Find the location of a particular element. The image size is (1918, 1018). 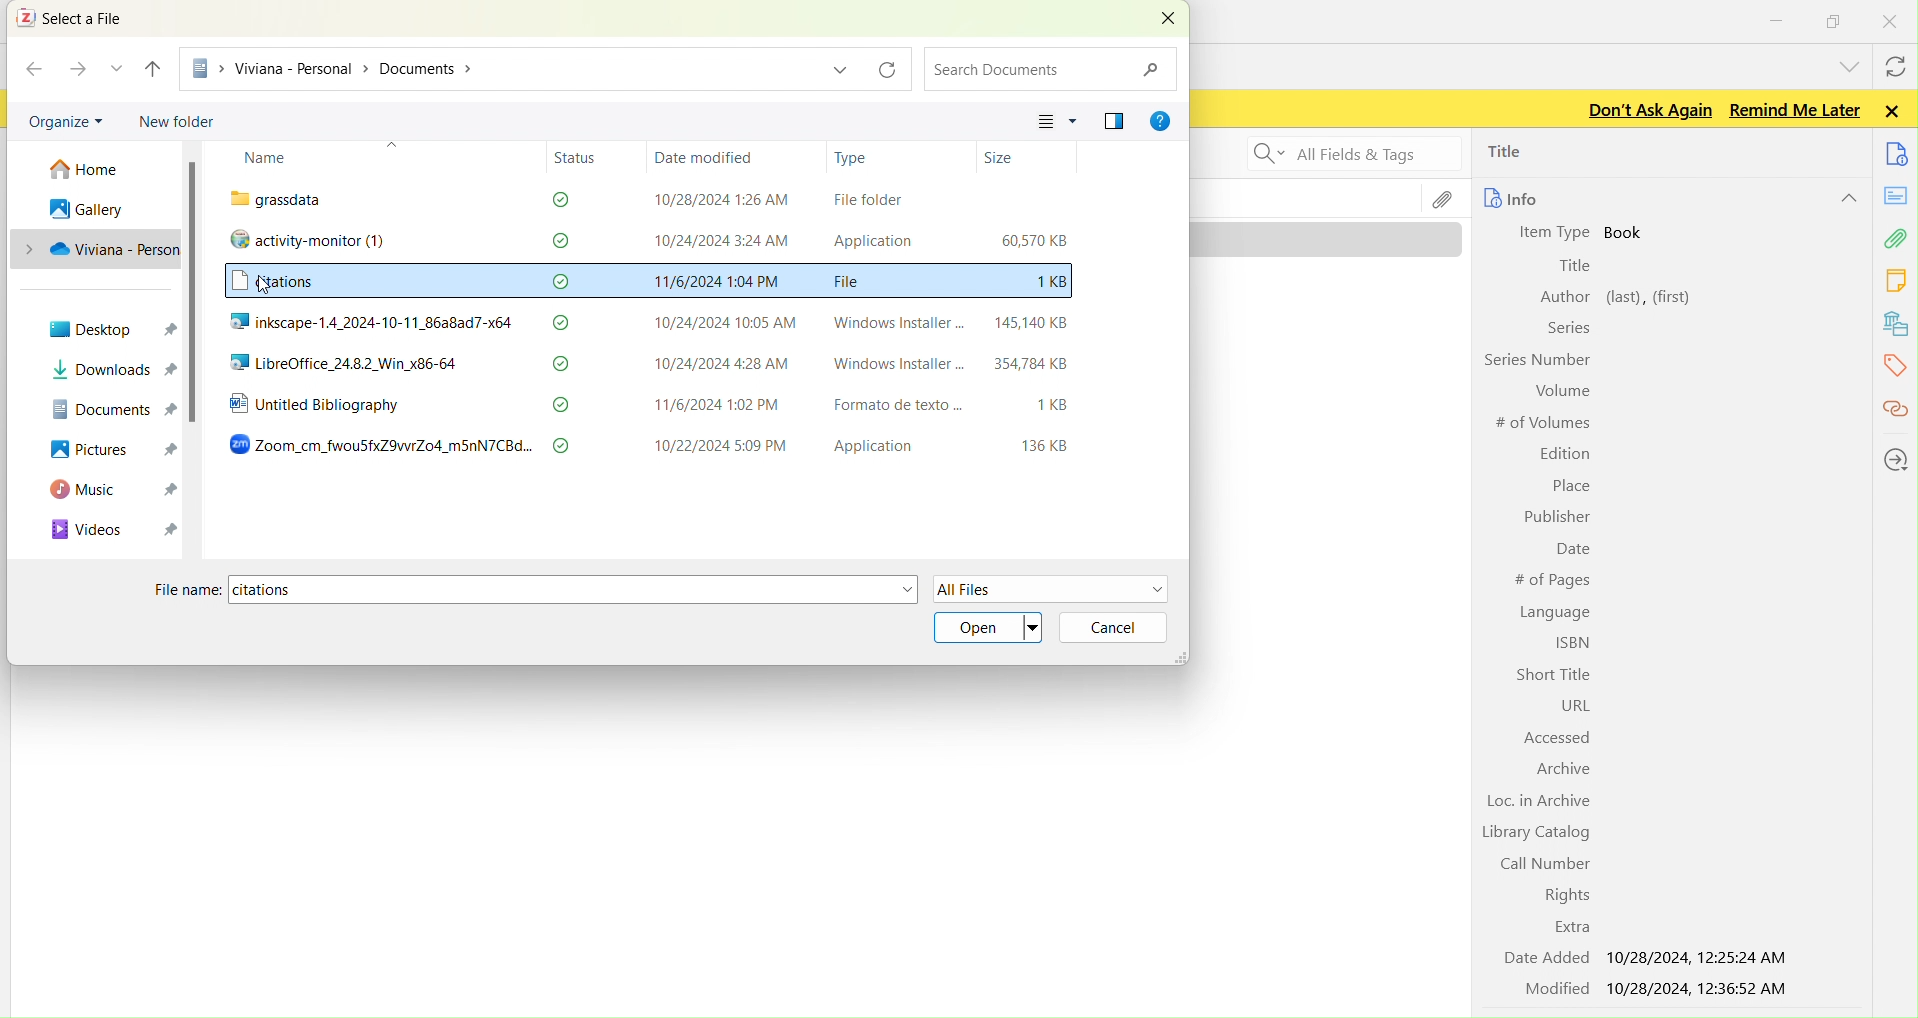

Windows Installer -  is located at coordinates (893, 322).